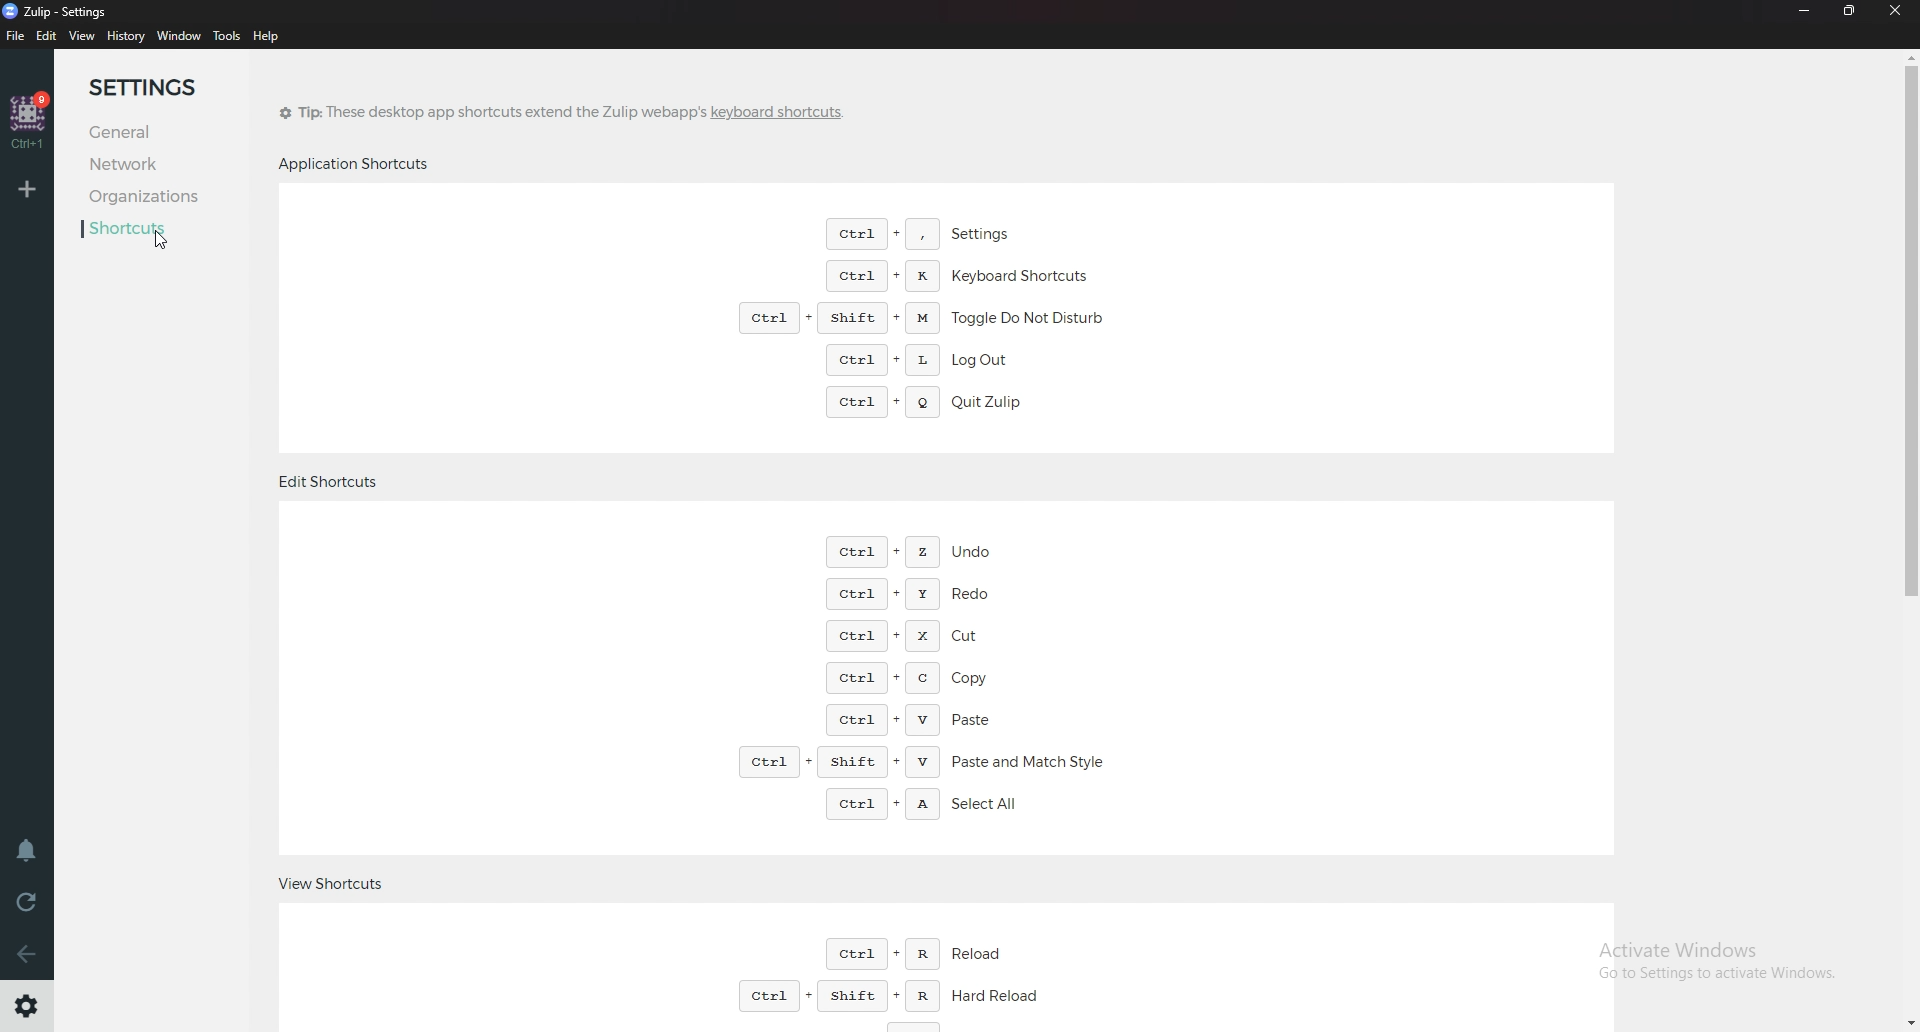 This screenshot has width=1920, height=1032. Describe the element at coordinates (26, 952) in the screenshot. I see `Go back` at that location.